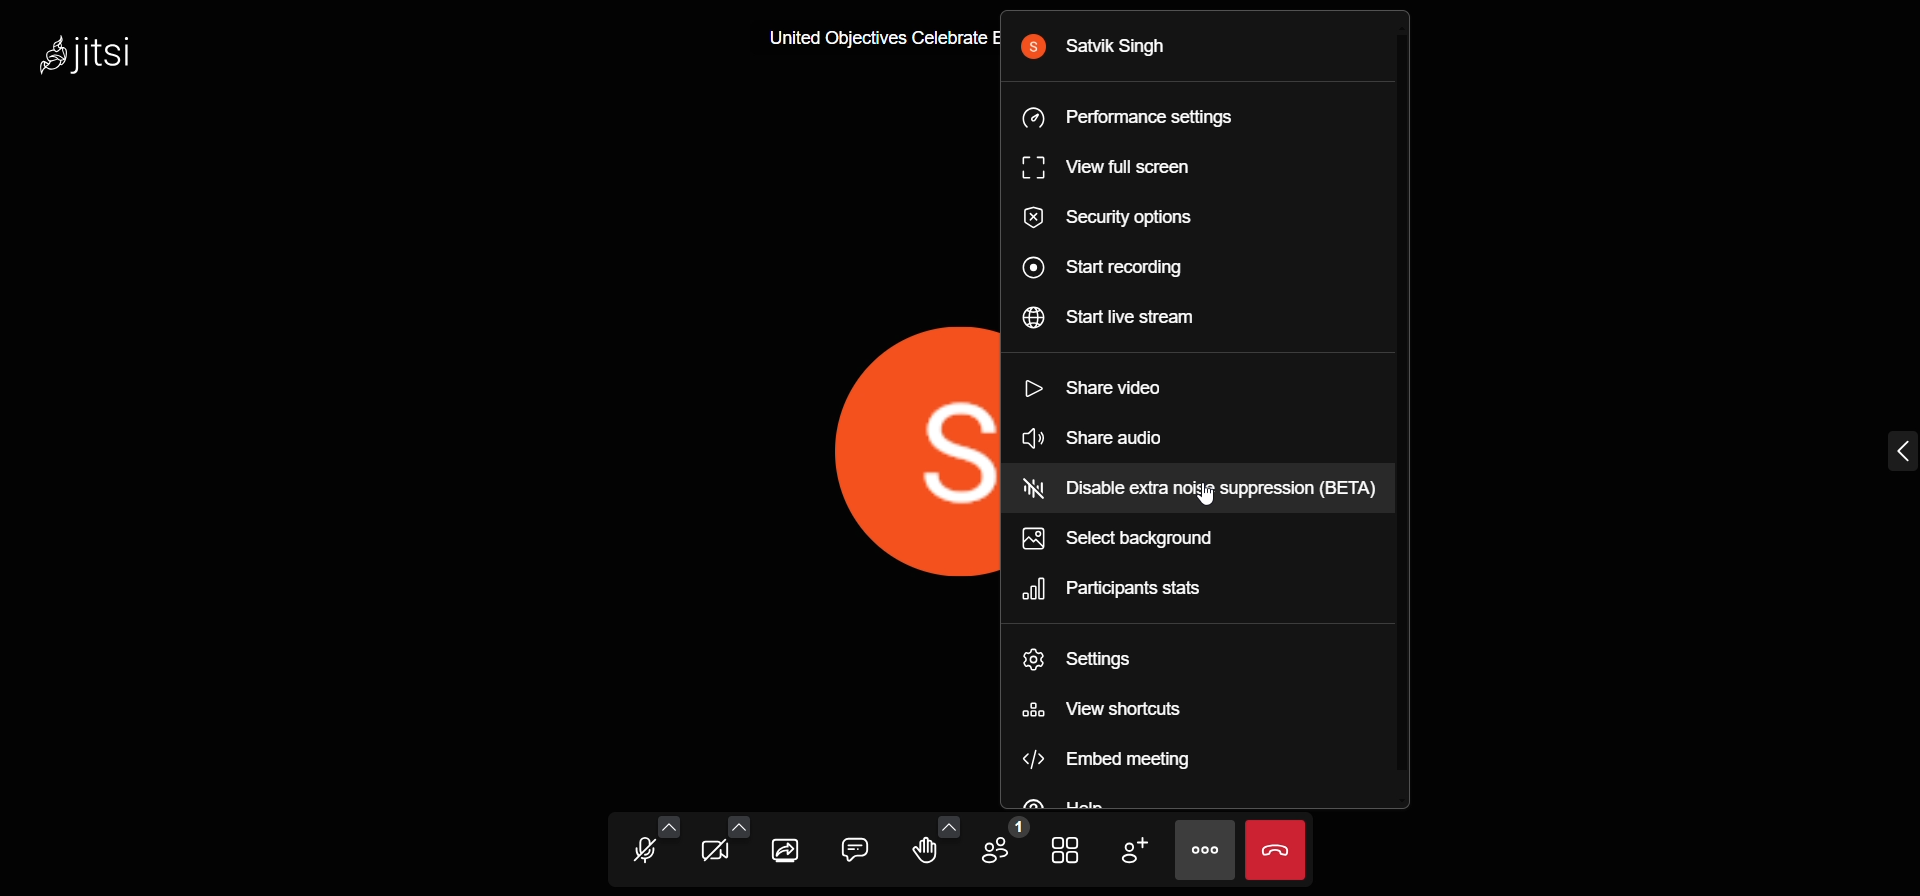  Describe the element at coordinates (905, 442) in the screenshot. I see `display picture` at that location.